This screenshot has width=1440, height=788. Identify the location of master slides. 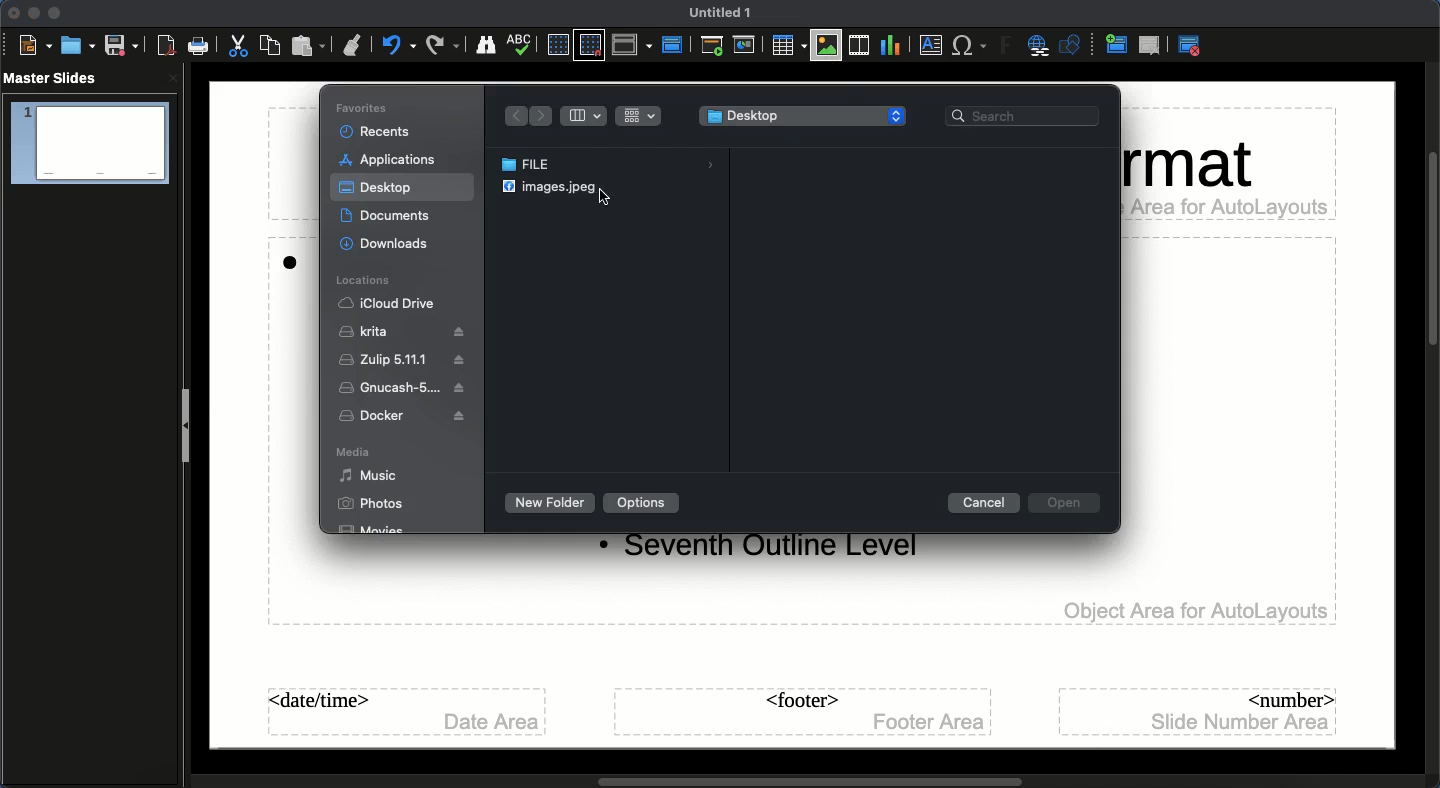
(52, 77).